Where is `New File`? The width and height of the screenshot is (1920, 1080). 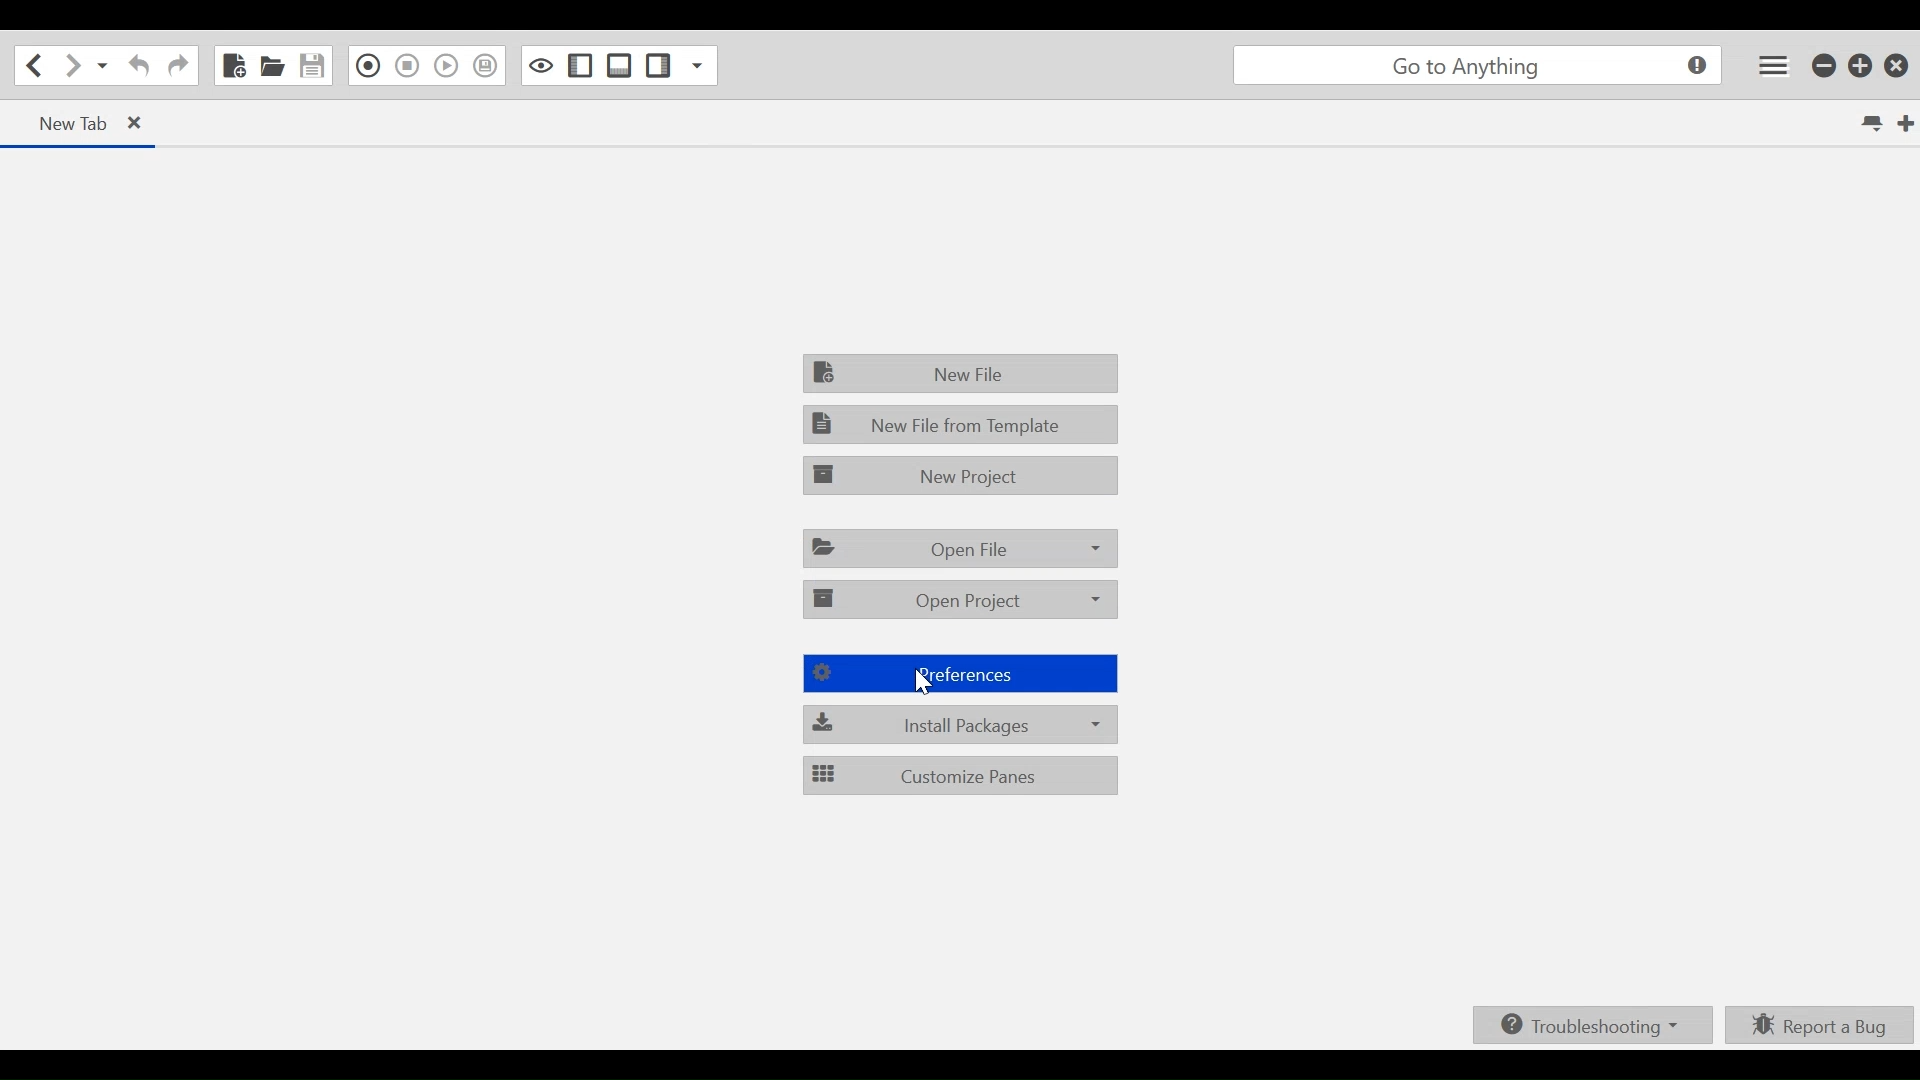 New File is located at coordinates (235, 66).